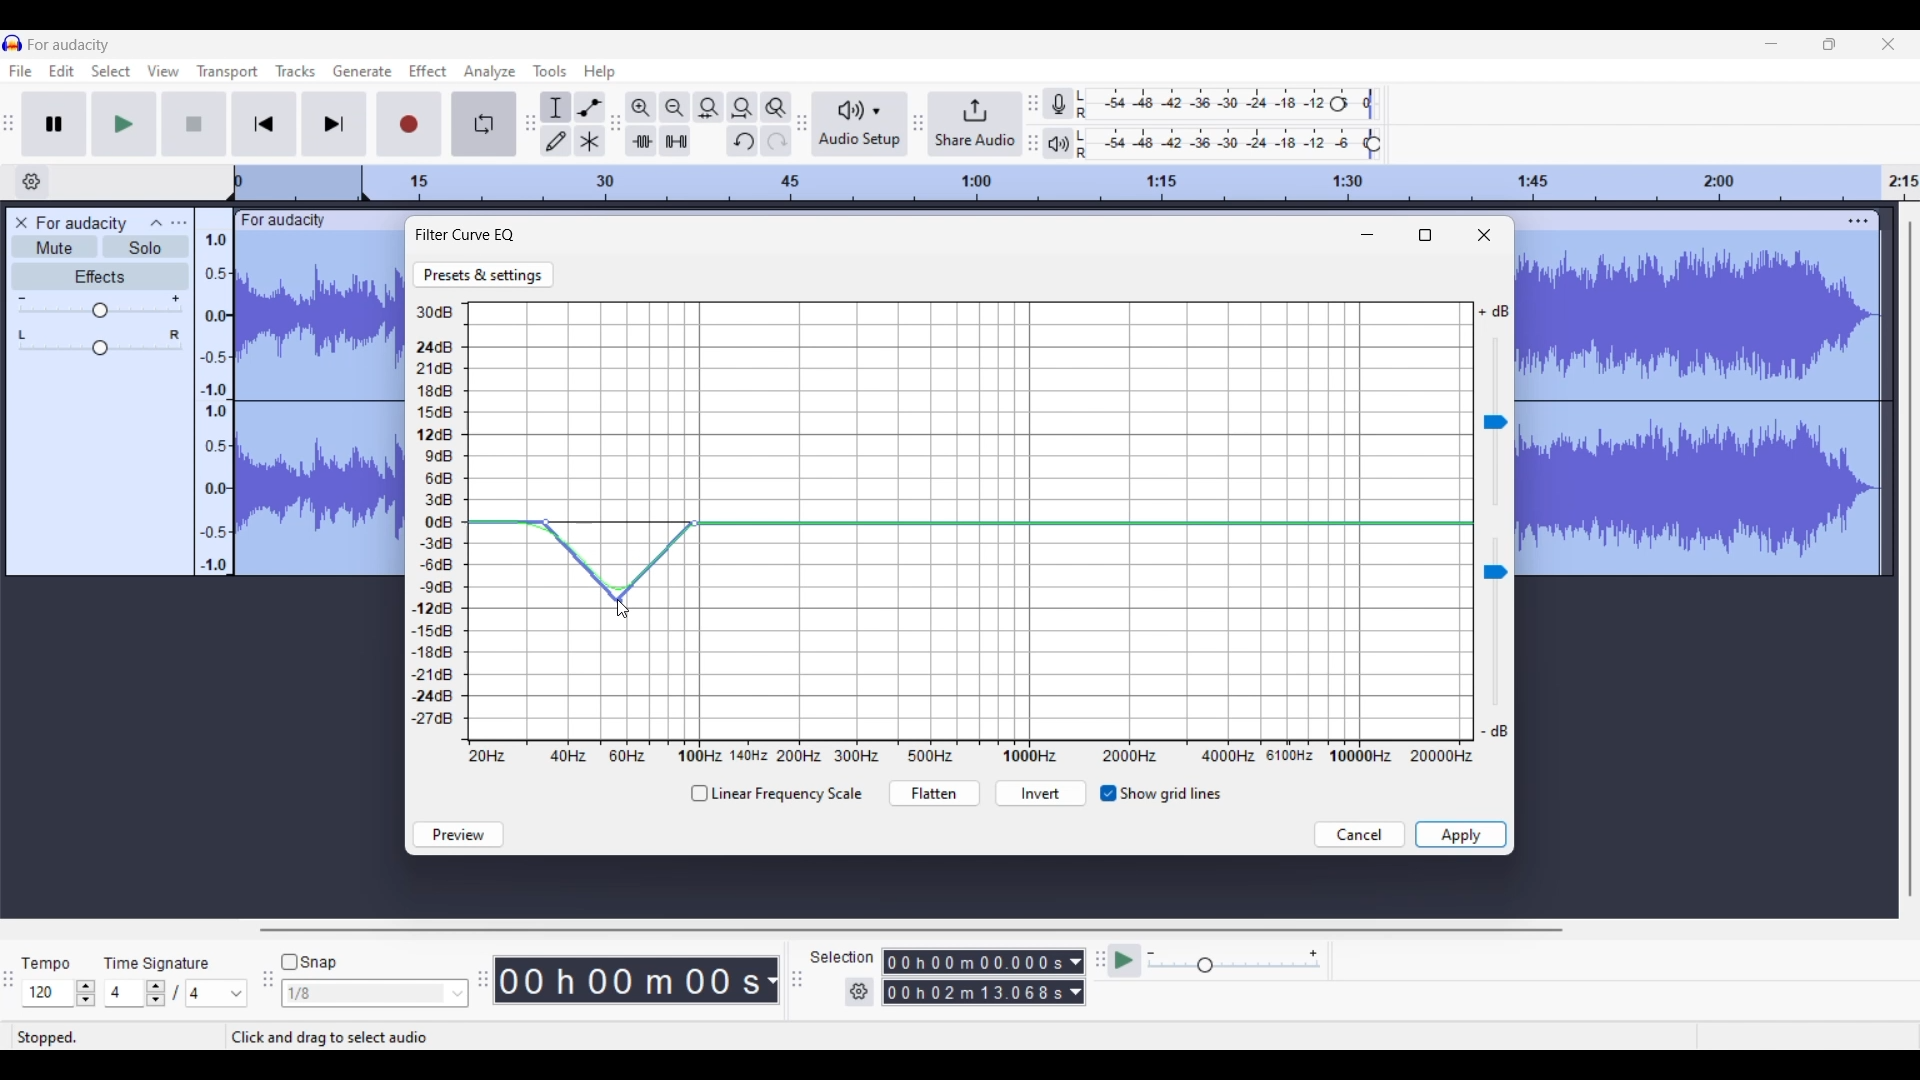 The height and width of the screenshot is (1080, 1920). Describe the element at coordinates (971, 756) in the screenshot. I see `X axis representing Hertz` at that location.